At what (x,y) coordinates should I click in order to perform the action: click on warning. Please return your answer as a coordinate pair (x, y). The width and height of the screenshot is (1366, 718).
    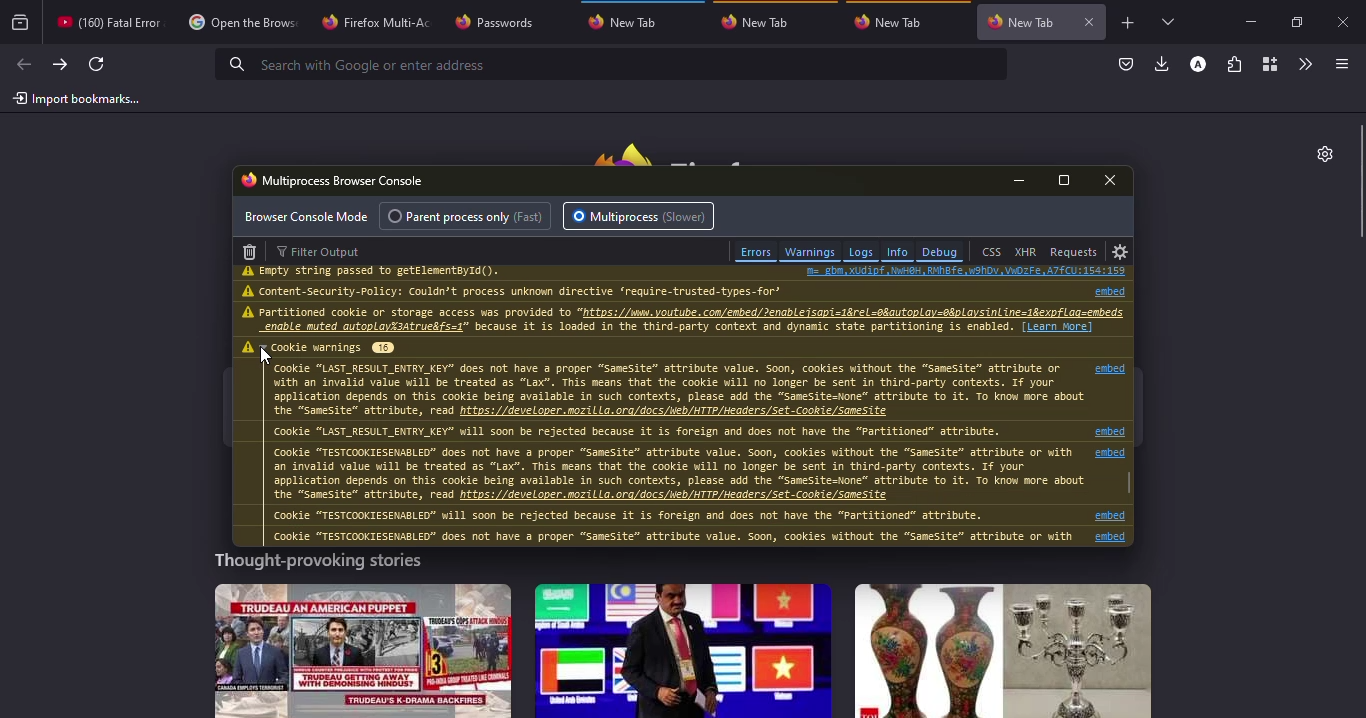
    Looking at the image, I should click on (248, 312).